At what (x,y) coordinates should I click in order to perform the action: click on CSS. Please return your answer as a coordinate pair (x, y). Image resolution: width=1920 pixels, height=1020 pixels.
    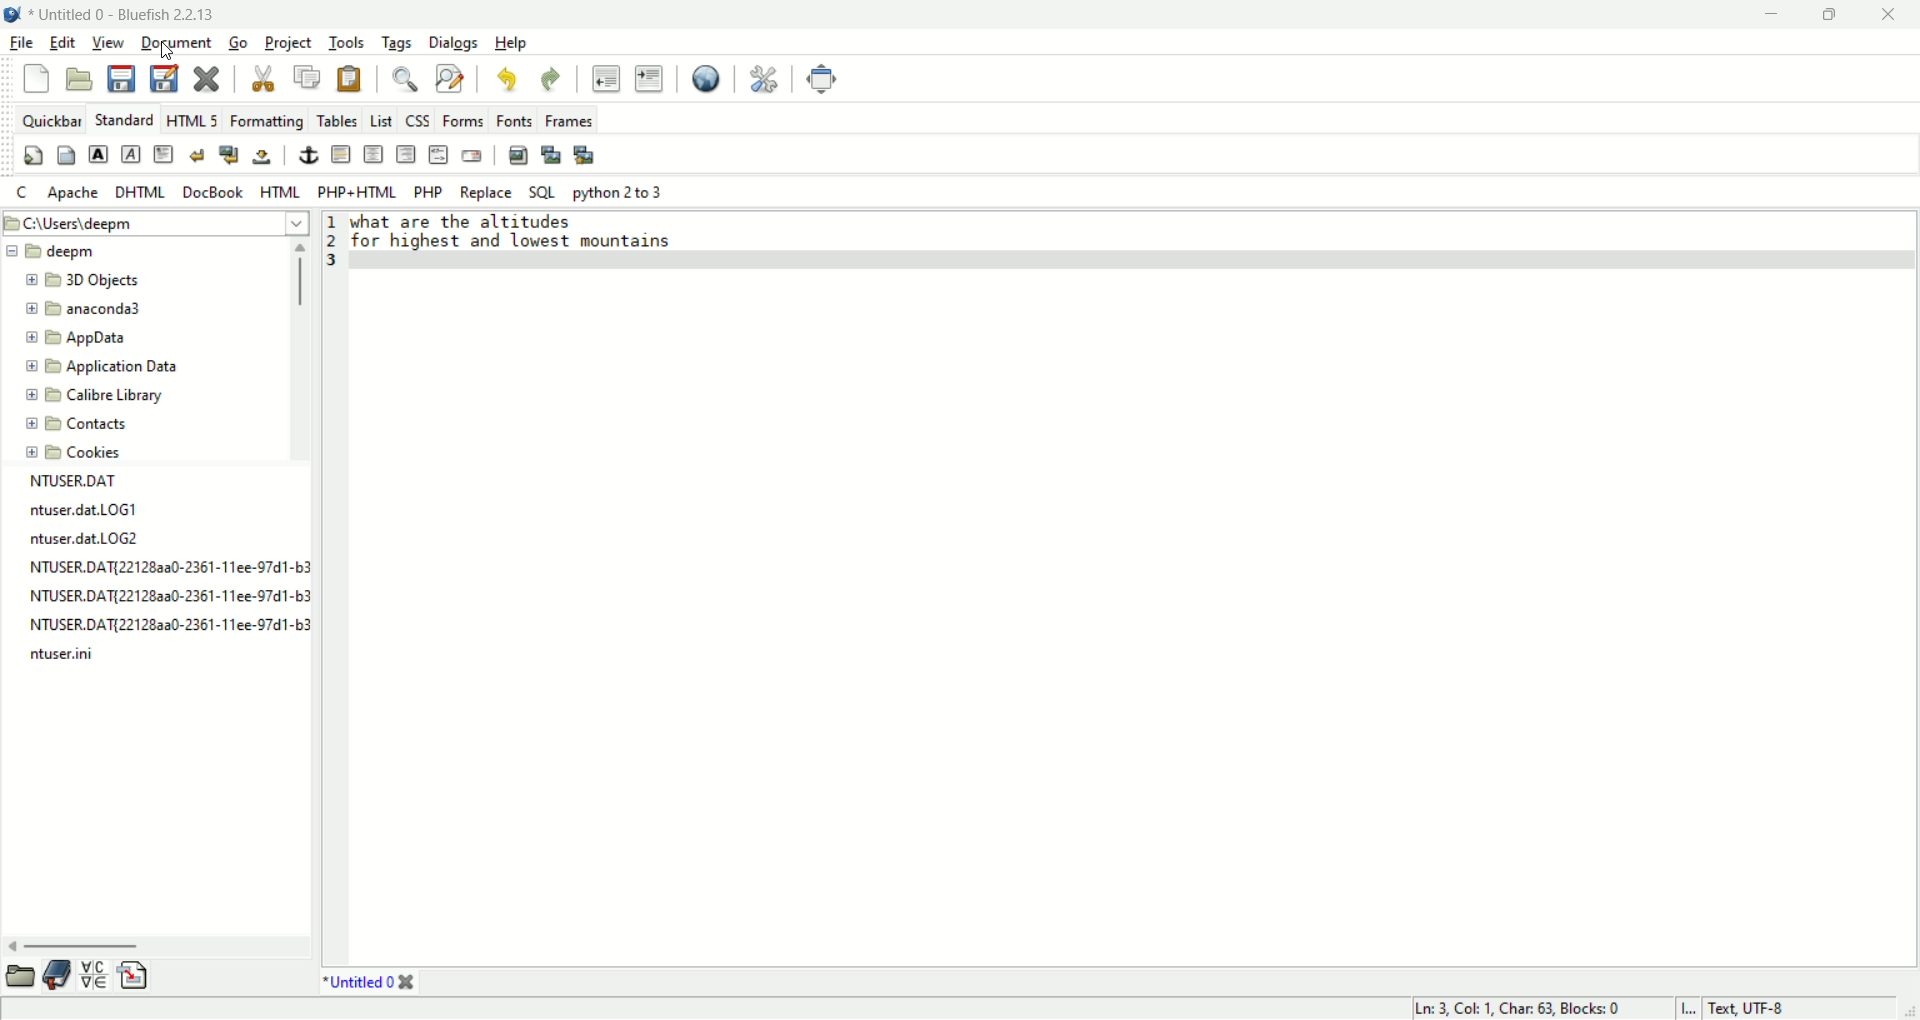
    Looking at the image, I should click on (415, 119).